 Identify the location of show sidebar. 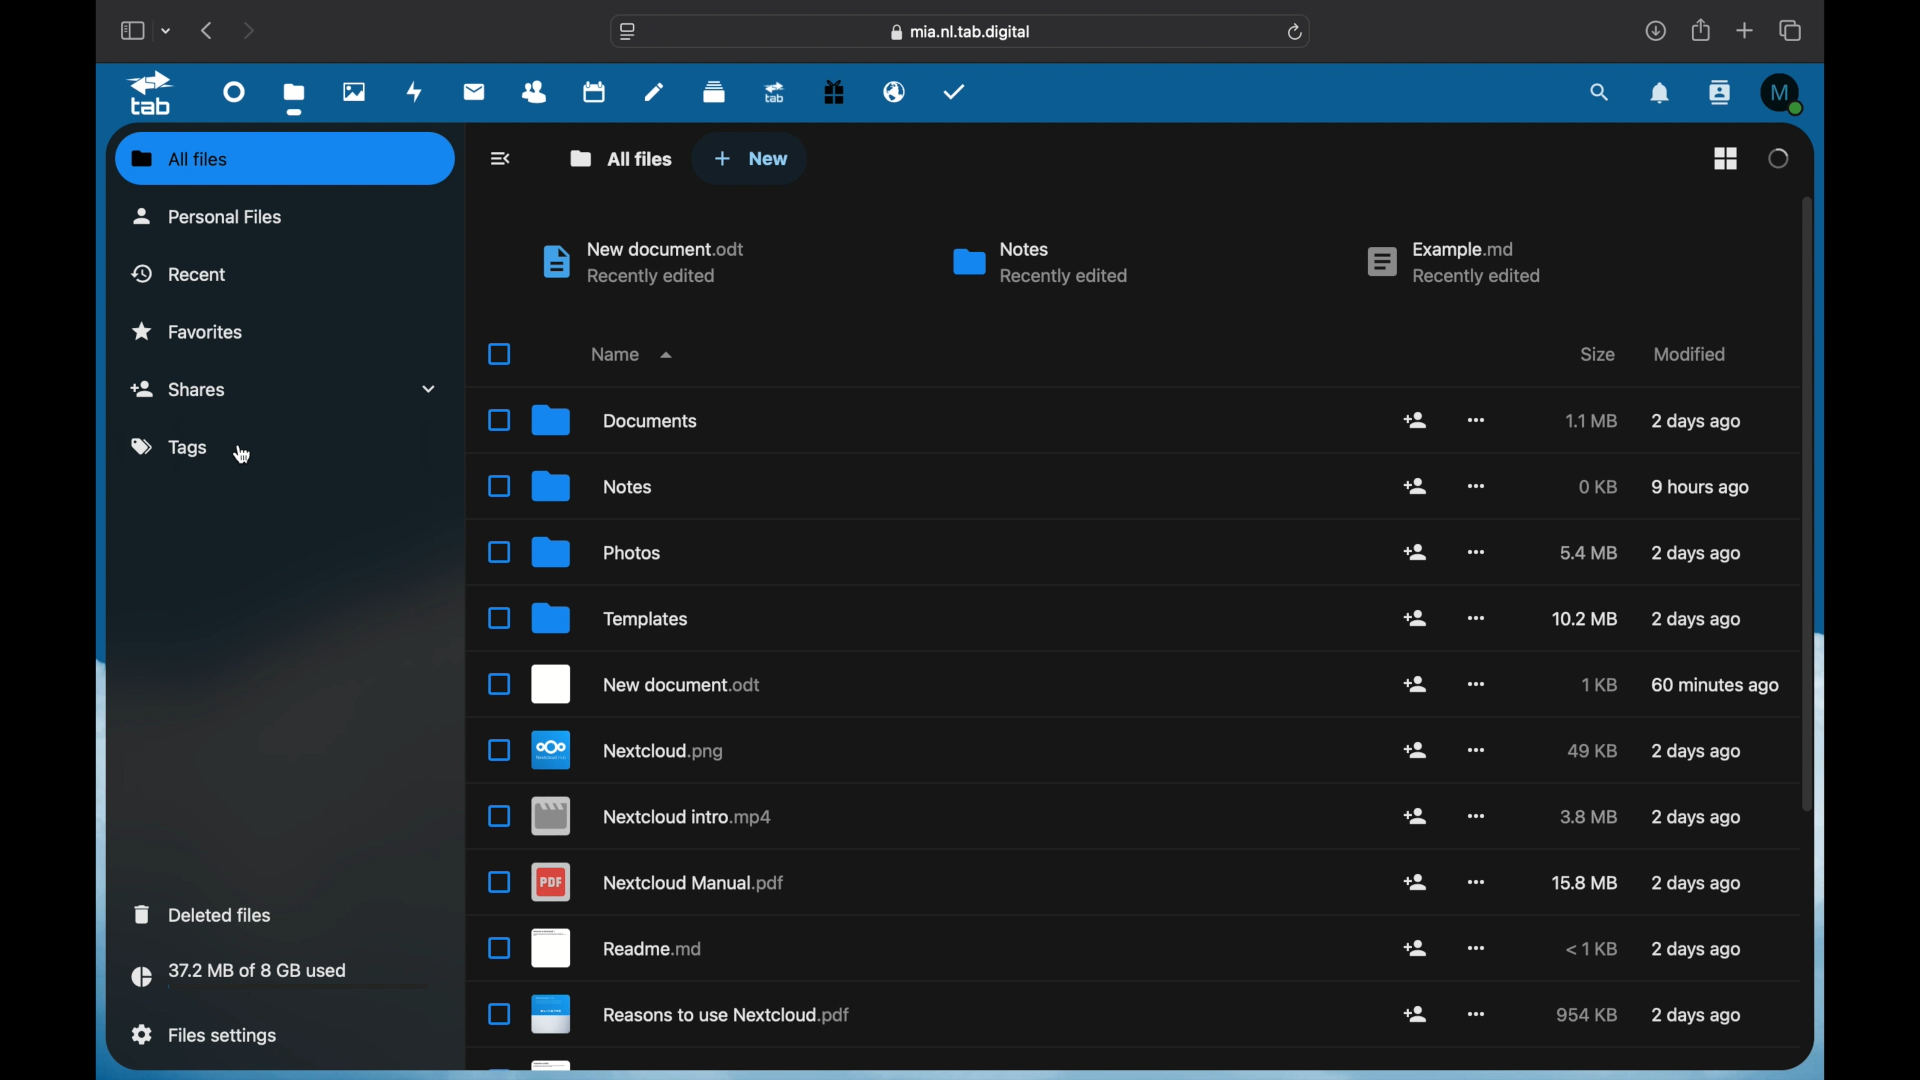
(131, 30).